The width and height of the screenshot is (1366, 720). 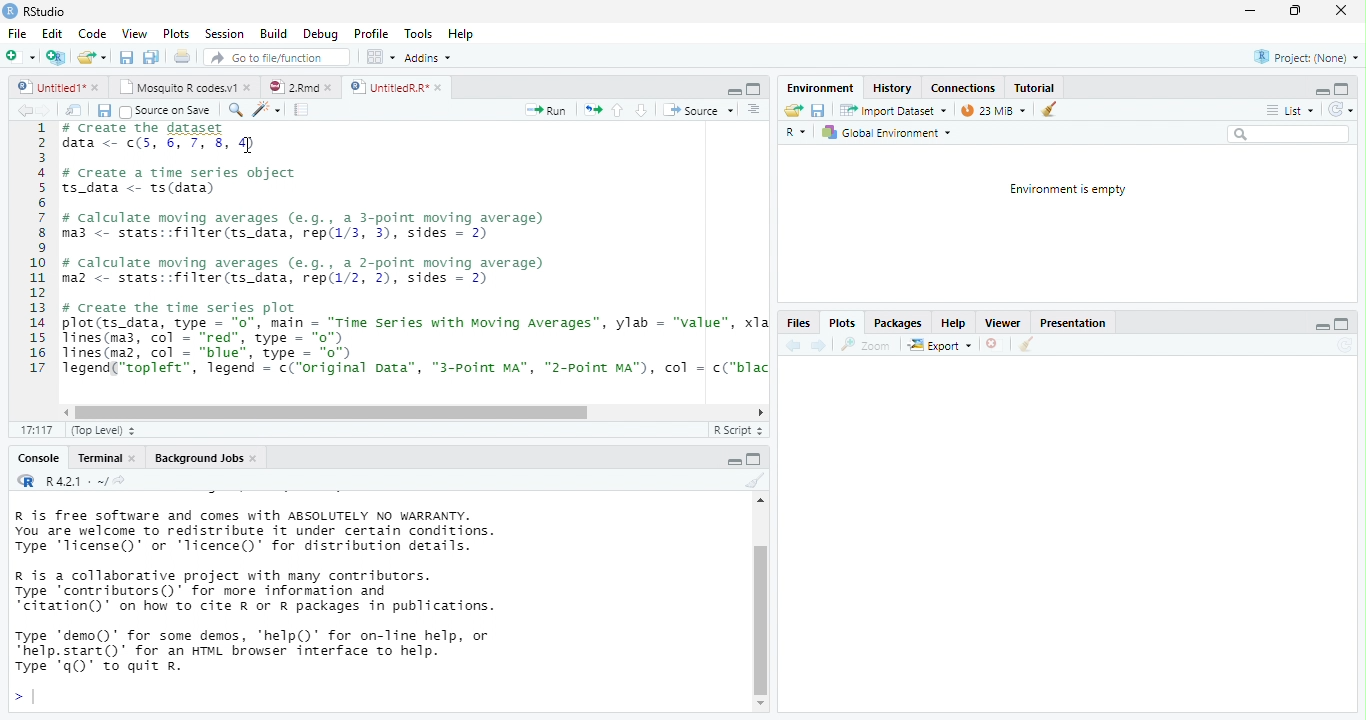 What do you see at coordinates (183, 56) in the screenshot?
I see `print current file` at bounding box center [183, 56].